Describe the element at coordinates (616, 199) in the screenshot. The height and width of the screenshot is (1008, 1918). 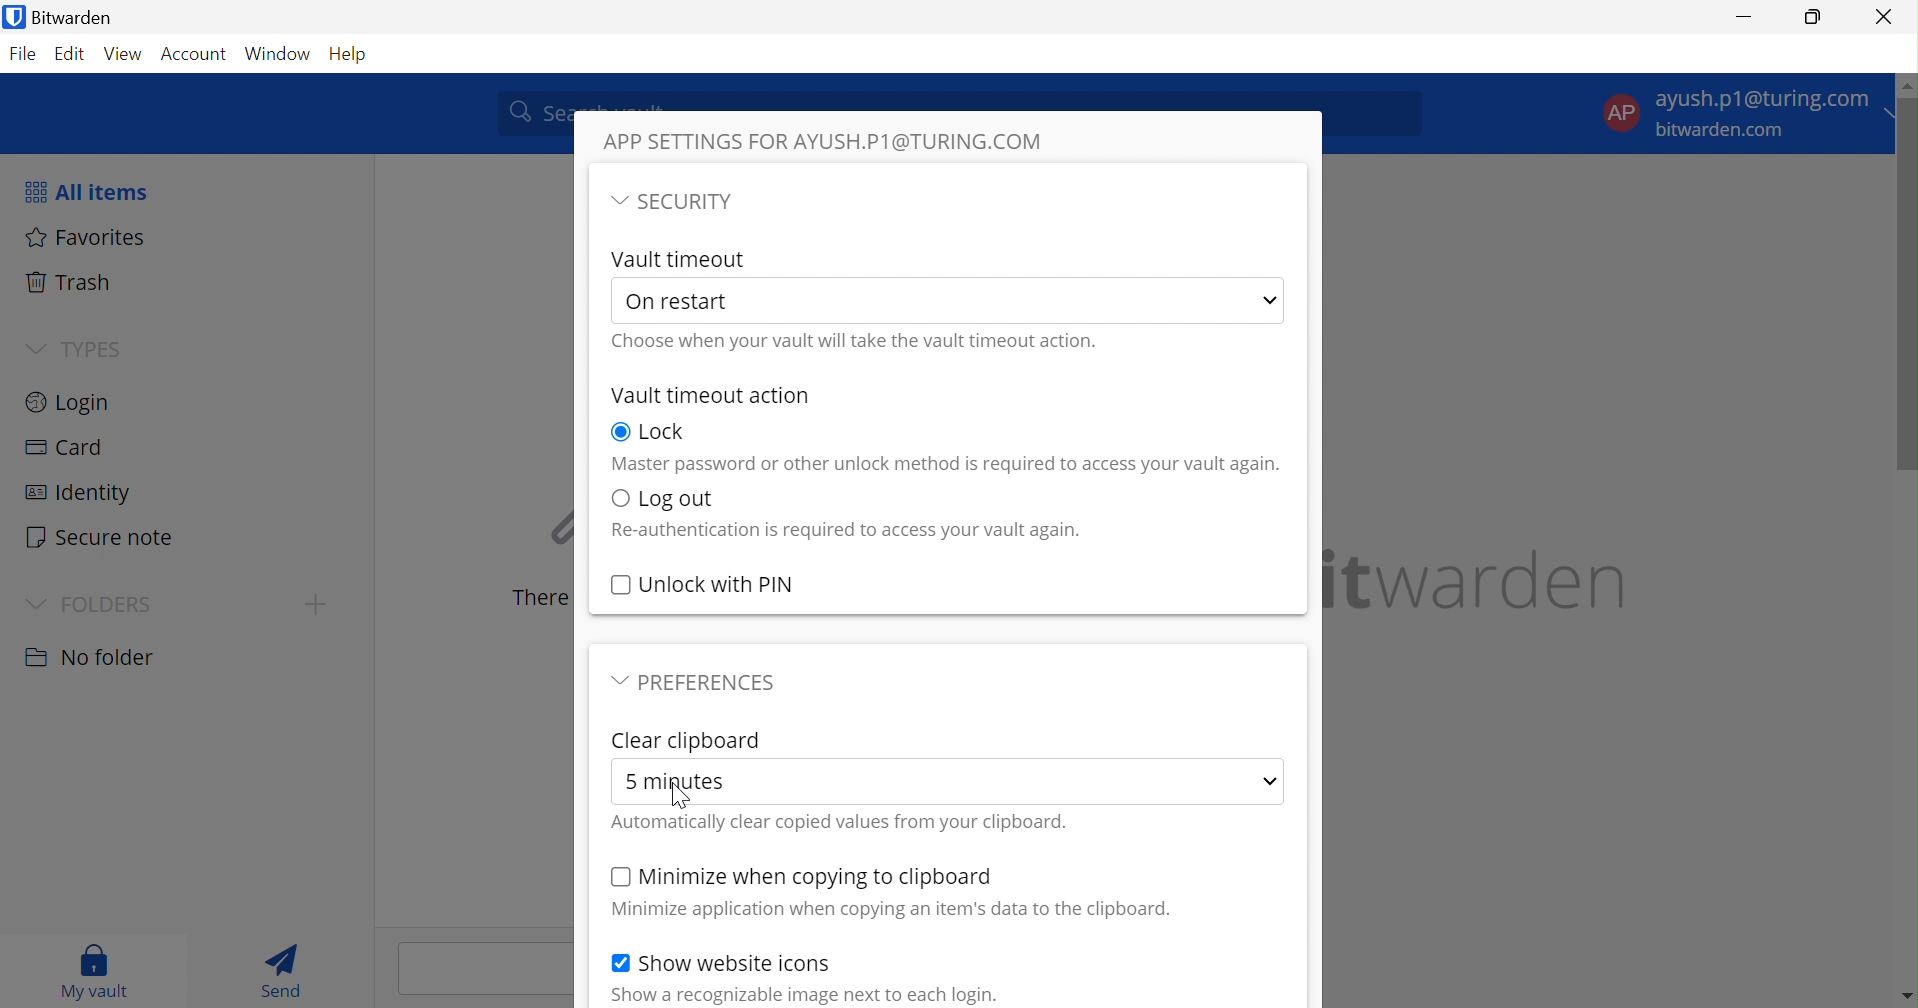
I see `Drop Down` at that location.